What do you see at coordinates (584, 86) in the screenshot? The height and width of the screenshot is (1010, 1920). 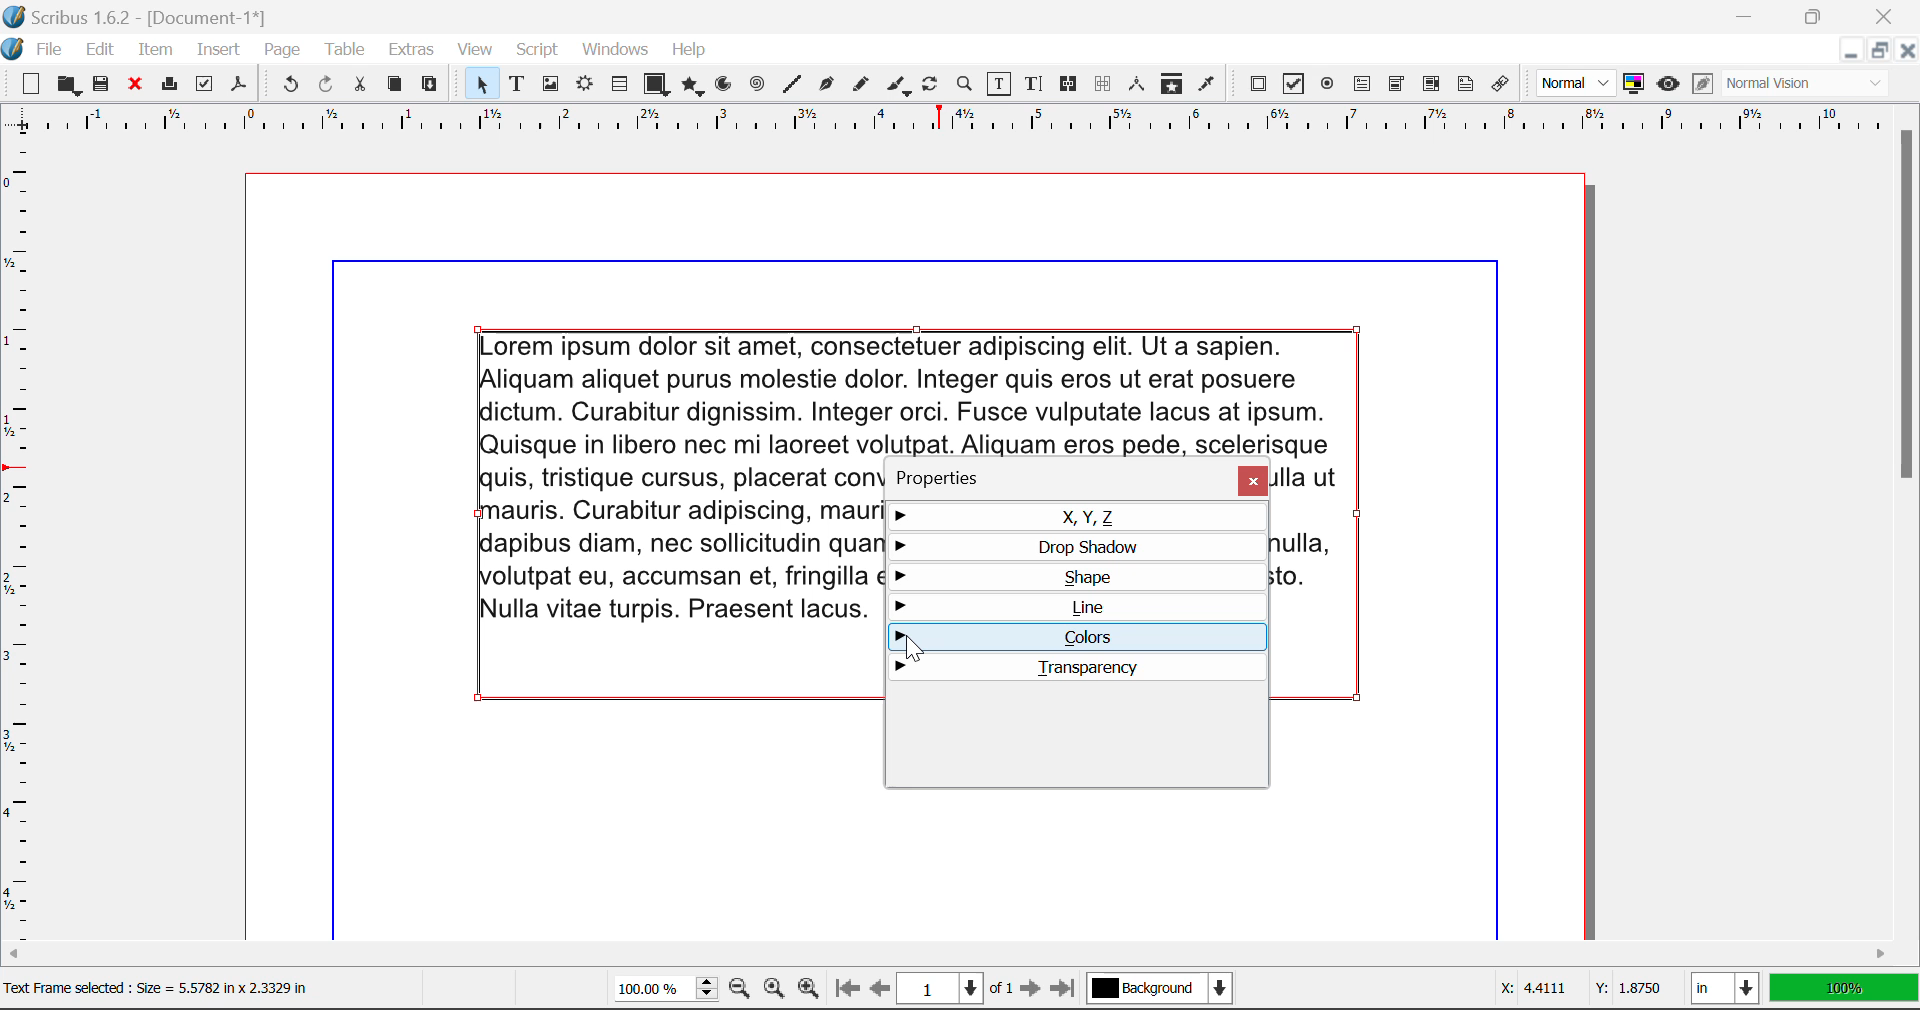 I see `Render Frame` at bounding box center [584, 86].